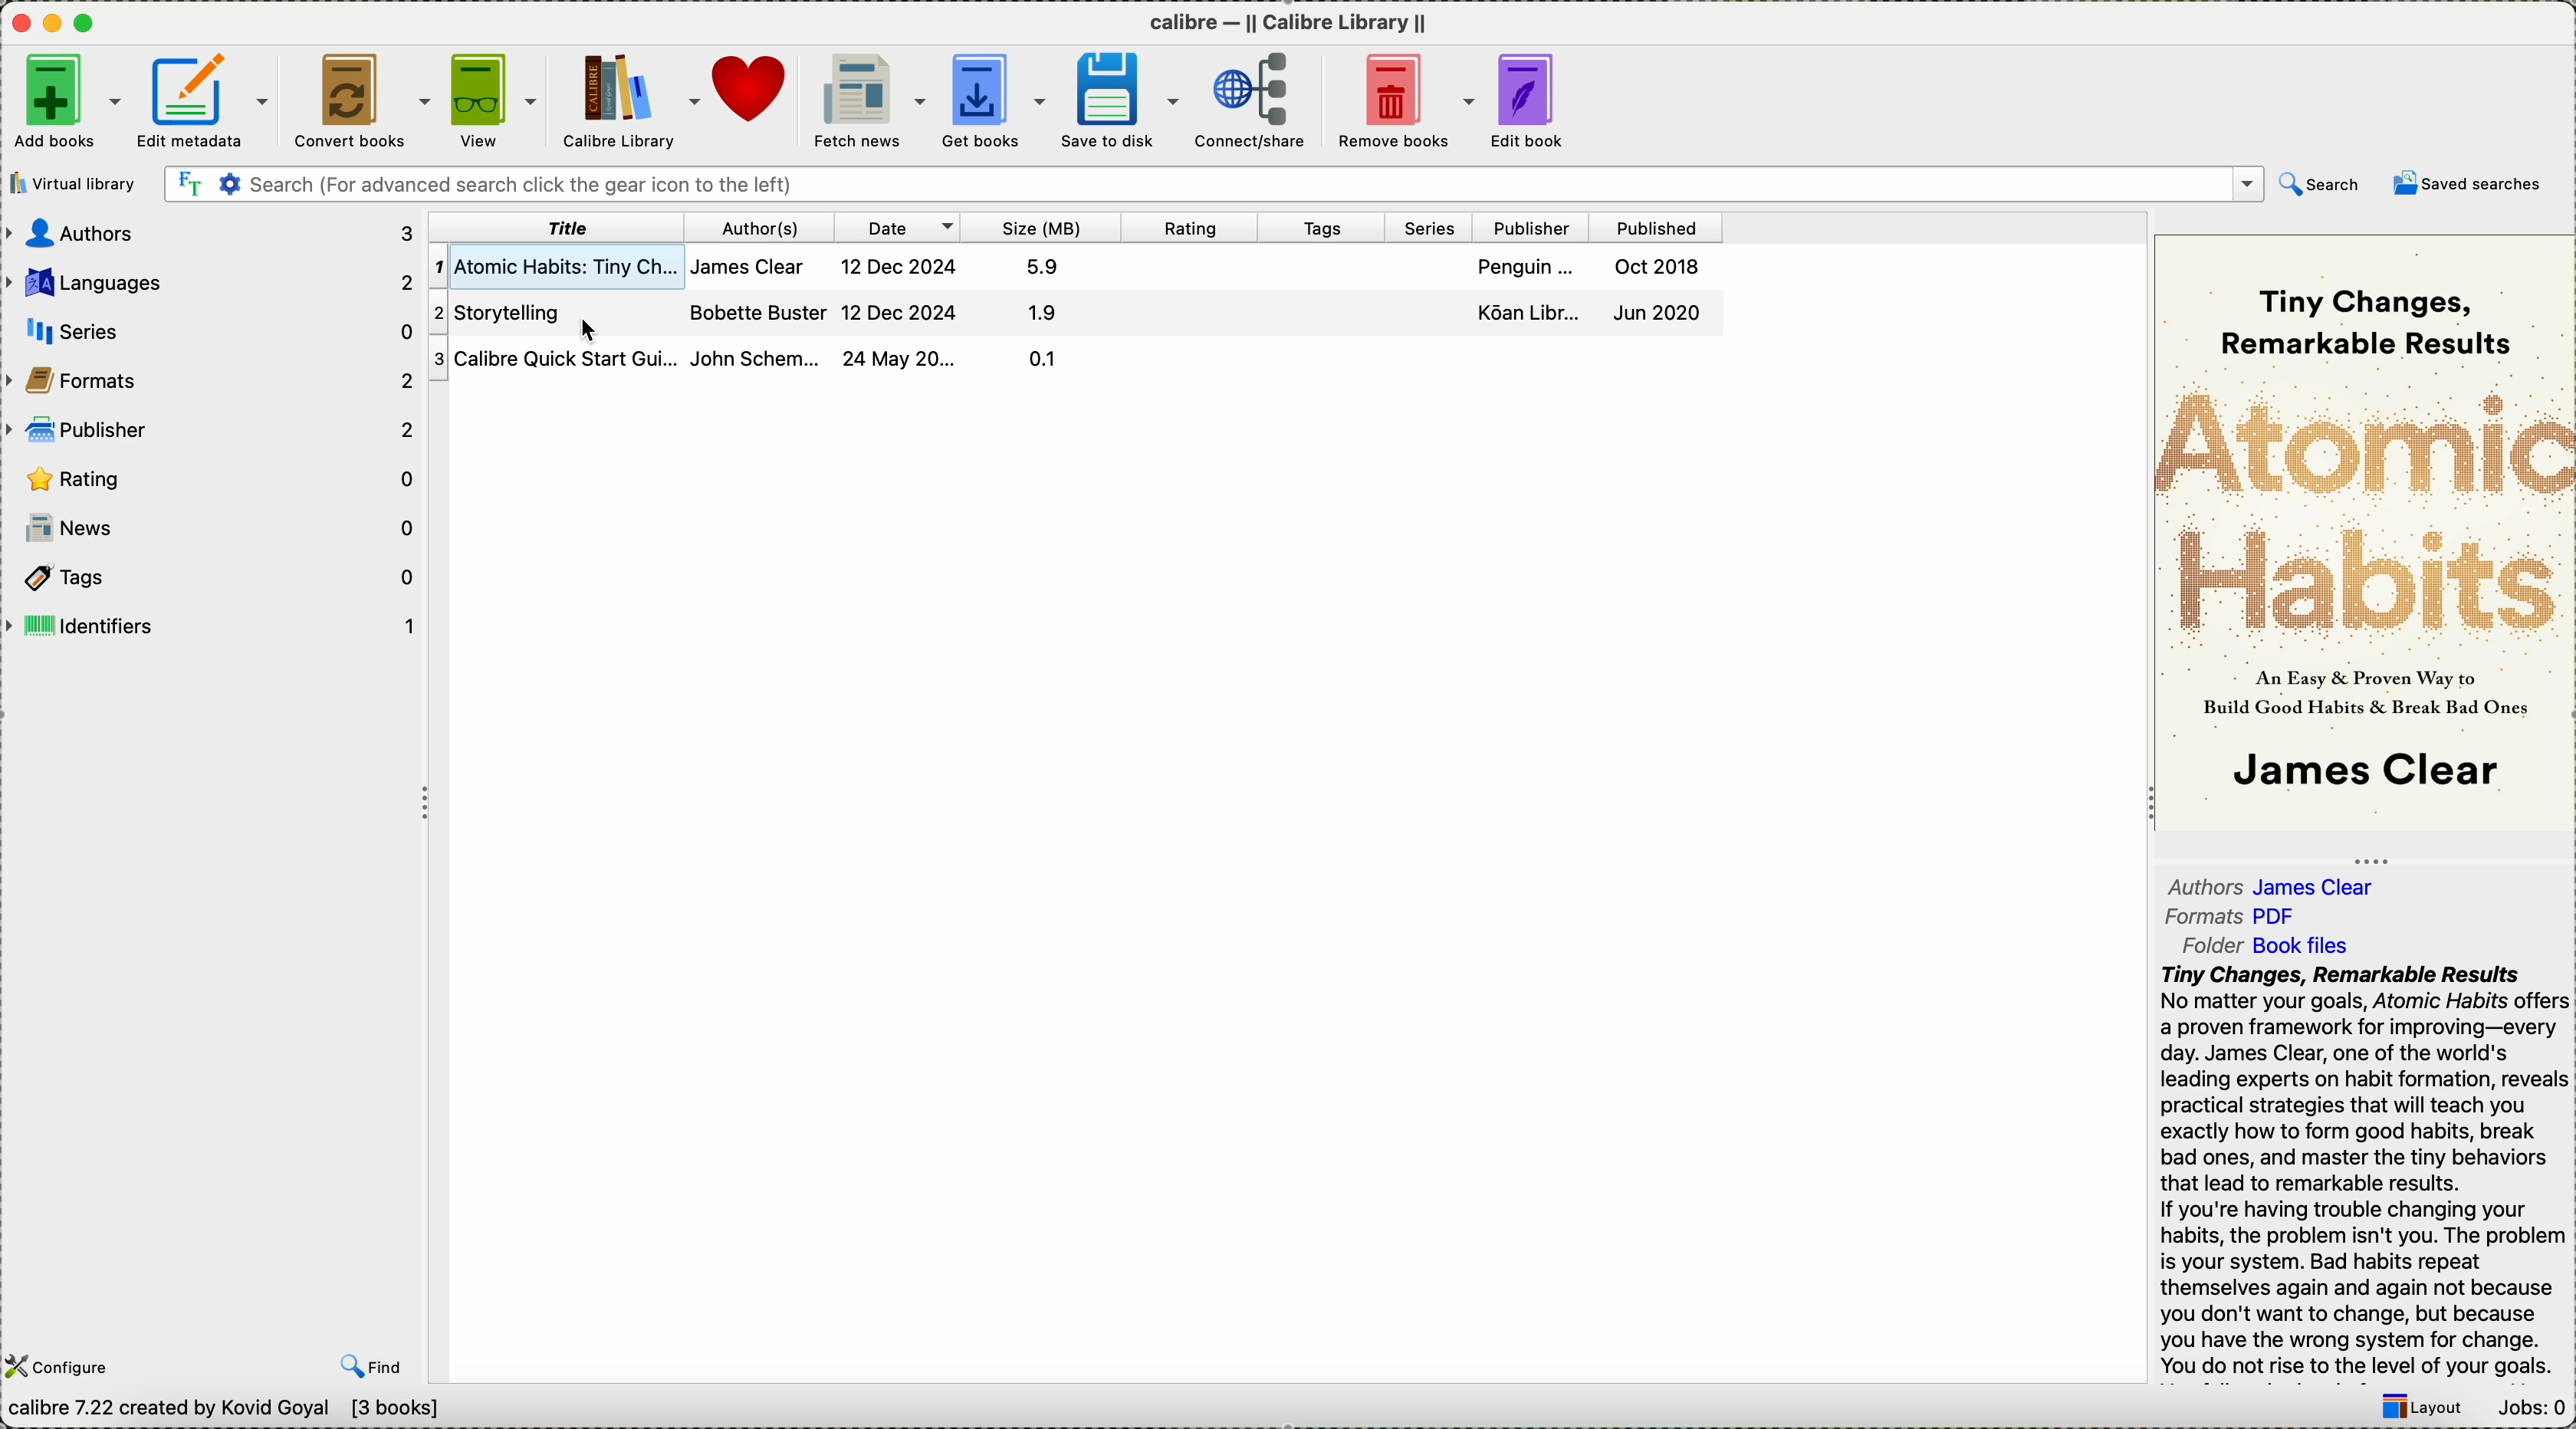 The image size is (2576, 1429). Describe the element at coordinates (18, 22) in the screenshot. I see `close` at that location.